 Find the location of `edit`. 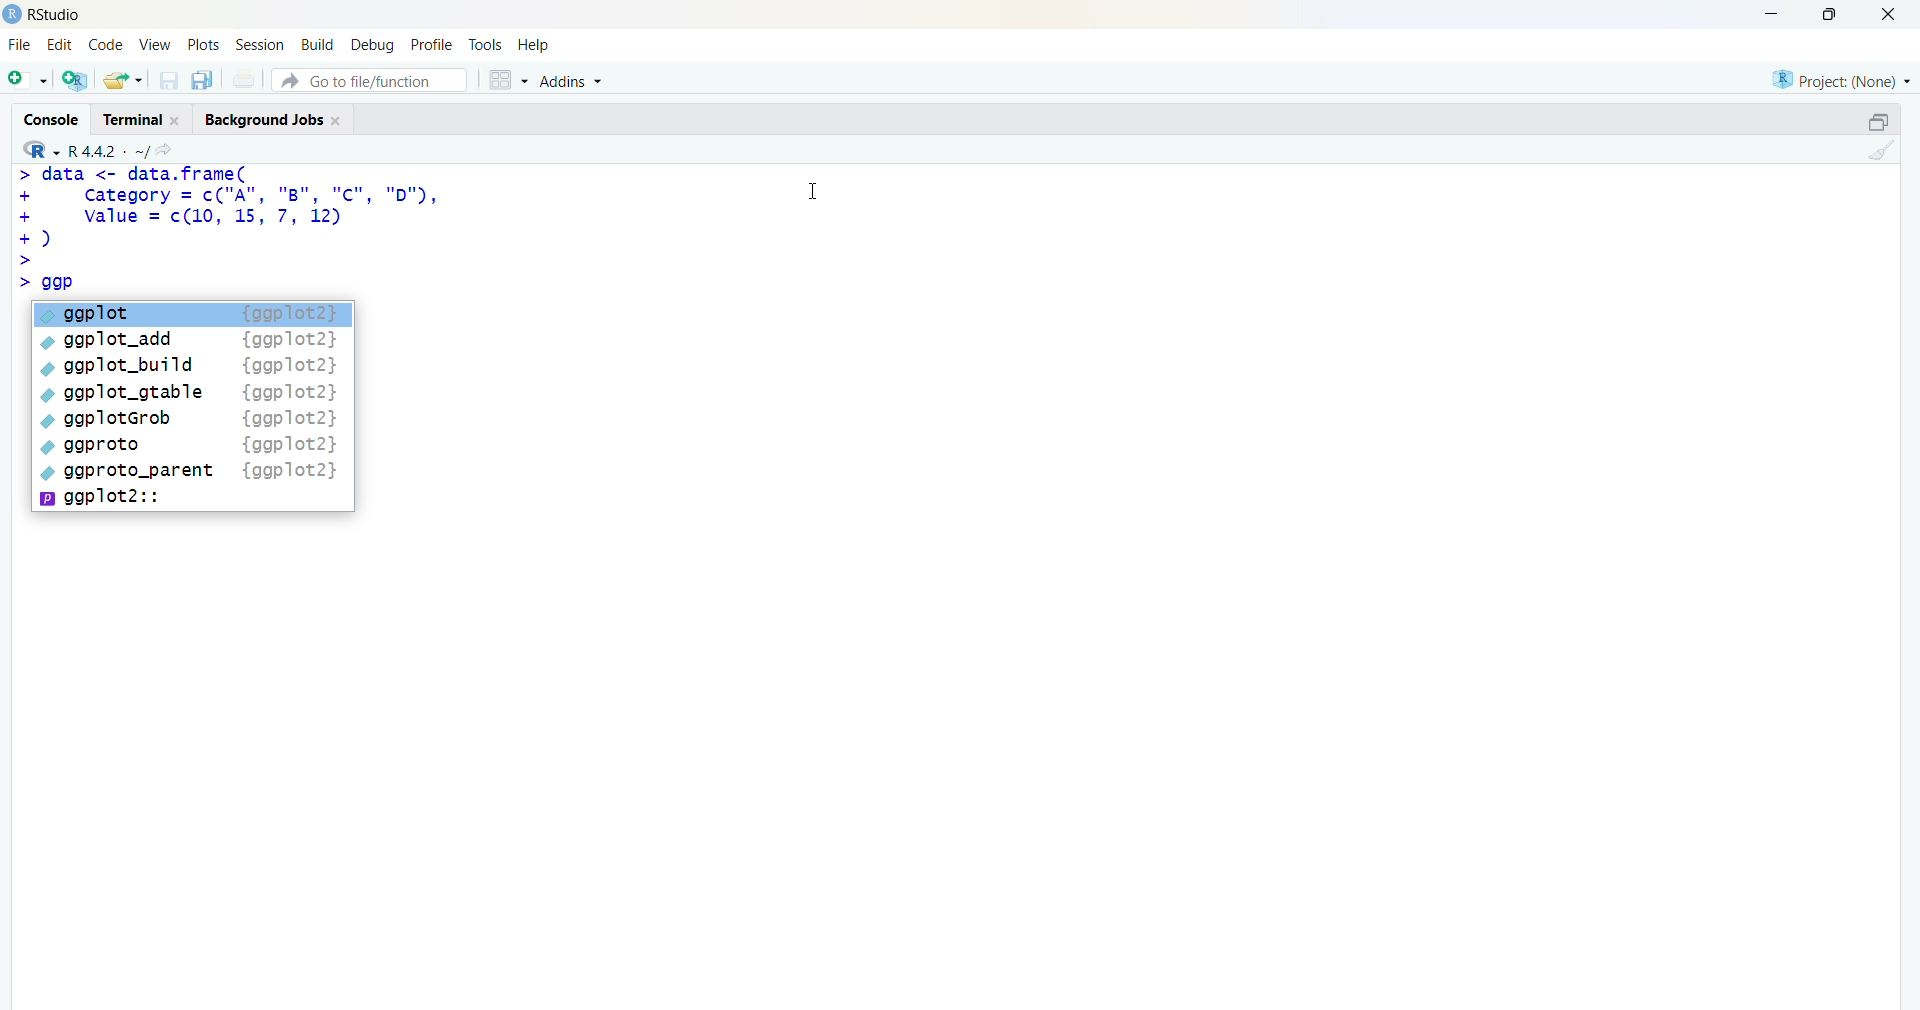

edit is located at coordinates (60, 45).